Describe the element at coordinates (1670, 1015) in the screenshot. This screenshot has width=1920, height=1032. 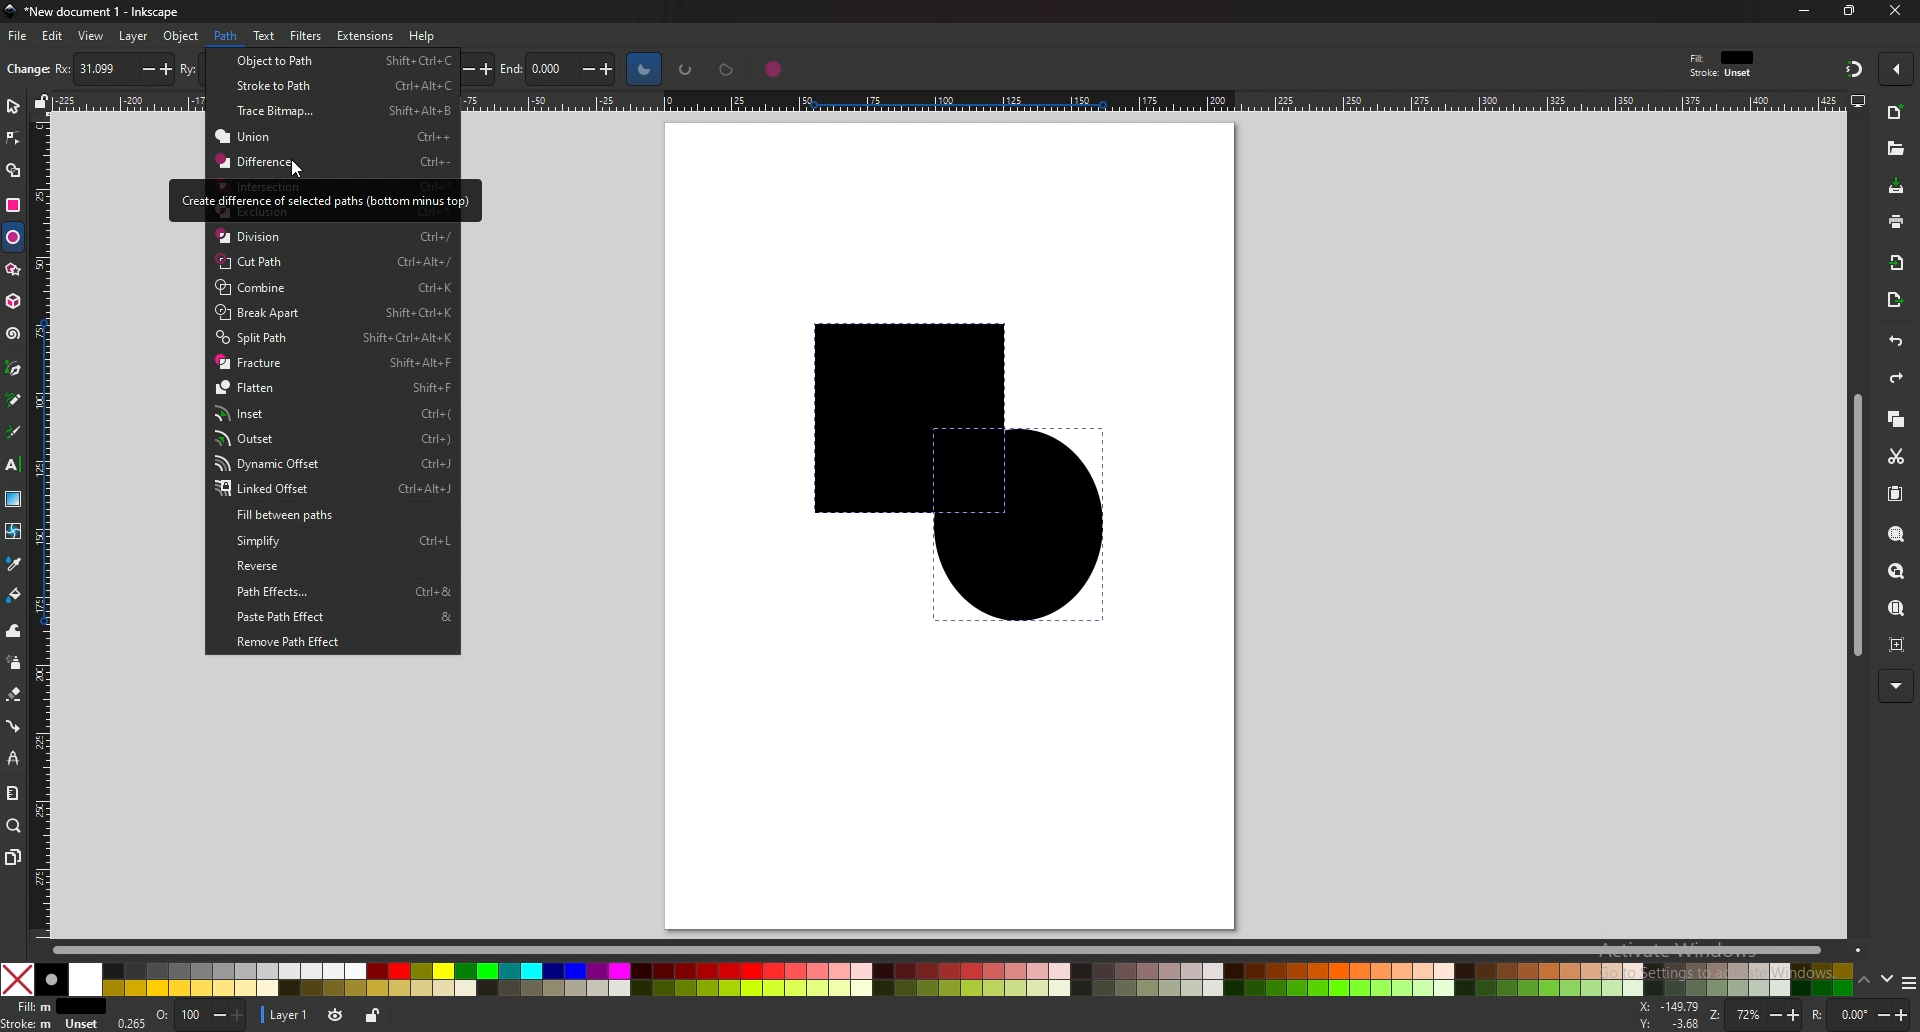
I see `x and y coordinates` at that location.